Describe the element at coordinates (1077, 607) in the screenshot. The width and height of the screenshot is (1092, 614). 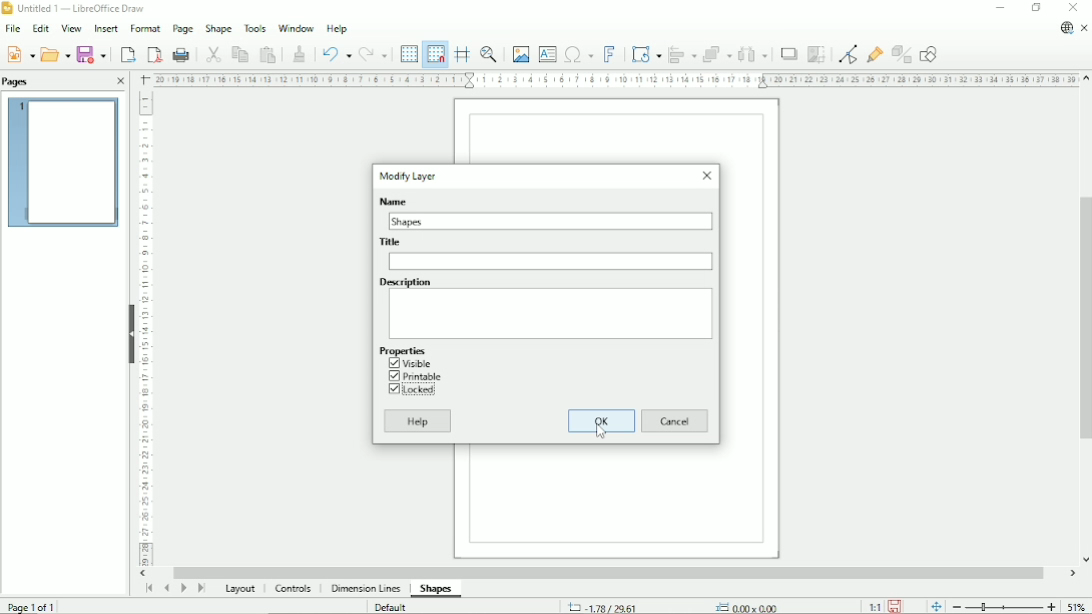
I see `Zoom factor` at that location.